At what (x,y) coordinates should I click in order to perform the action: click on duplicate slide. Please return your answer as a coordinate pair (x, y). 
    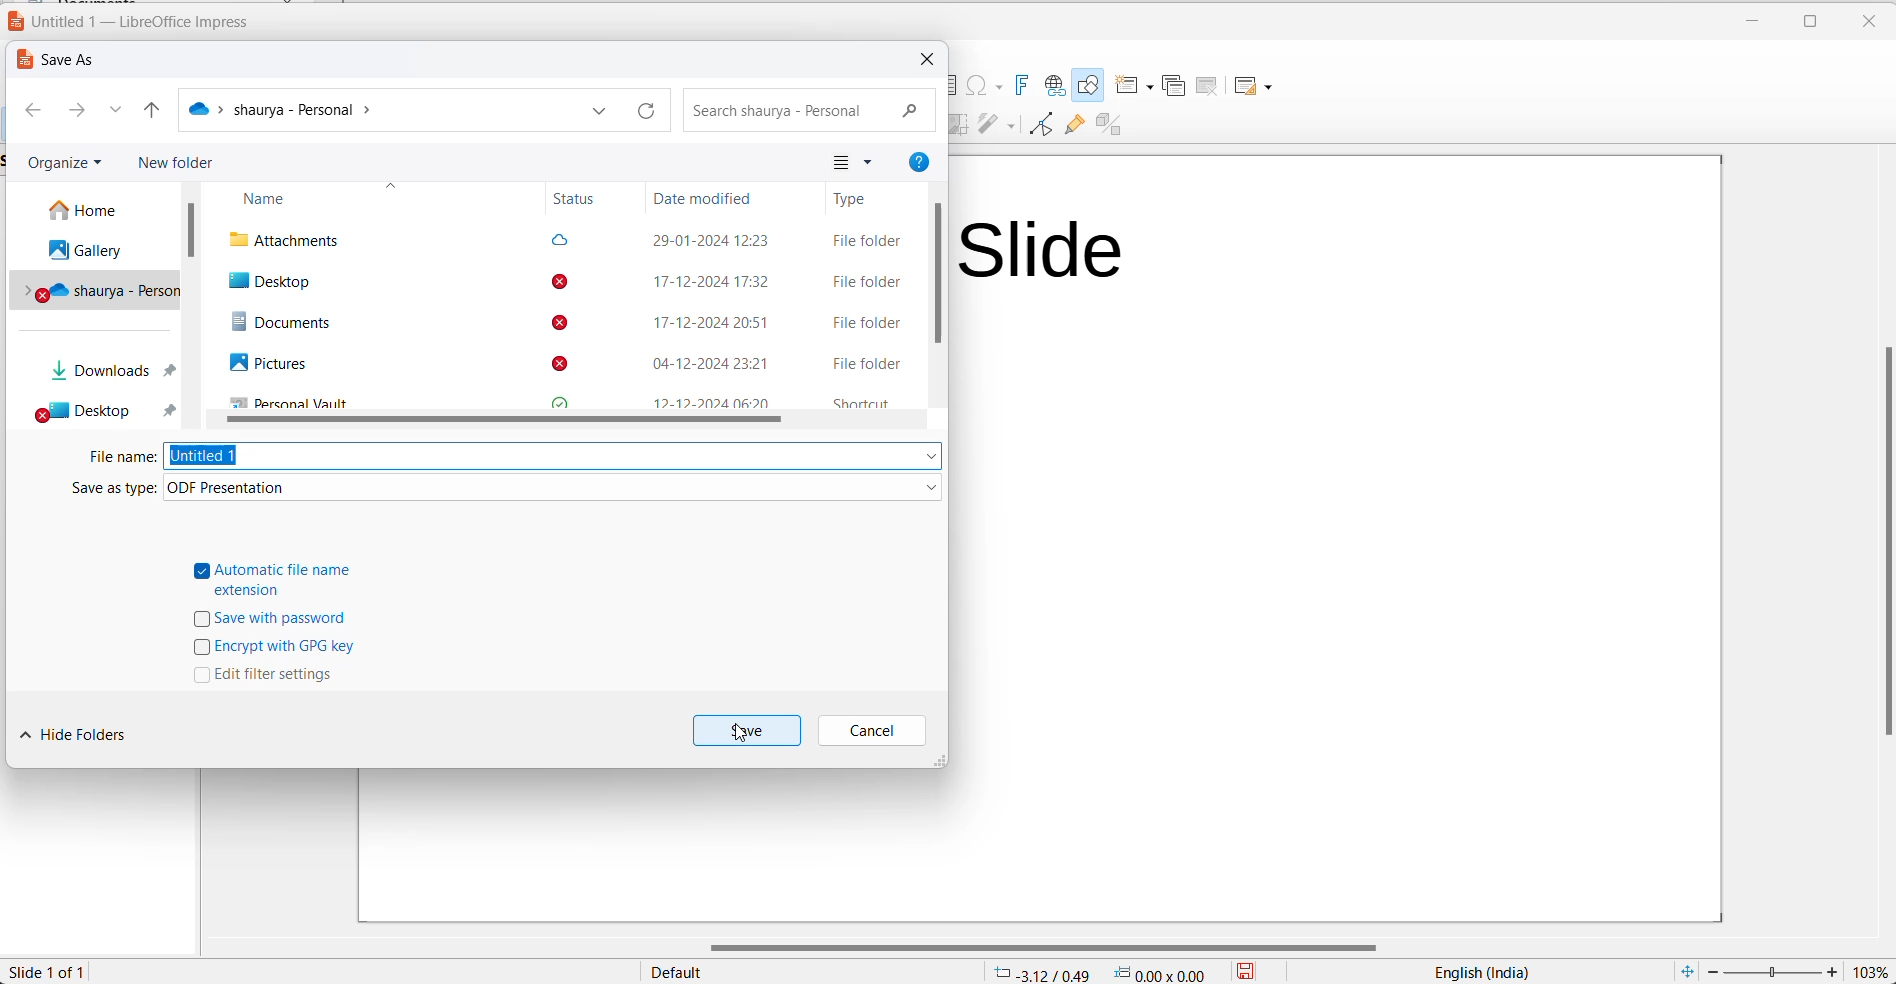
    Looking at the image, I should click on (1174, 89).